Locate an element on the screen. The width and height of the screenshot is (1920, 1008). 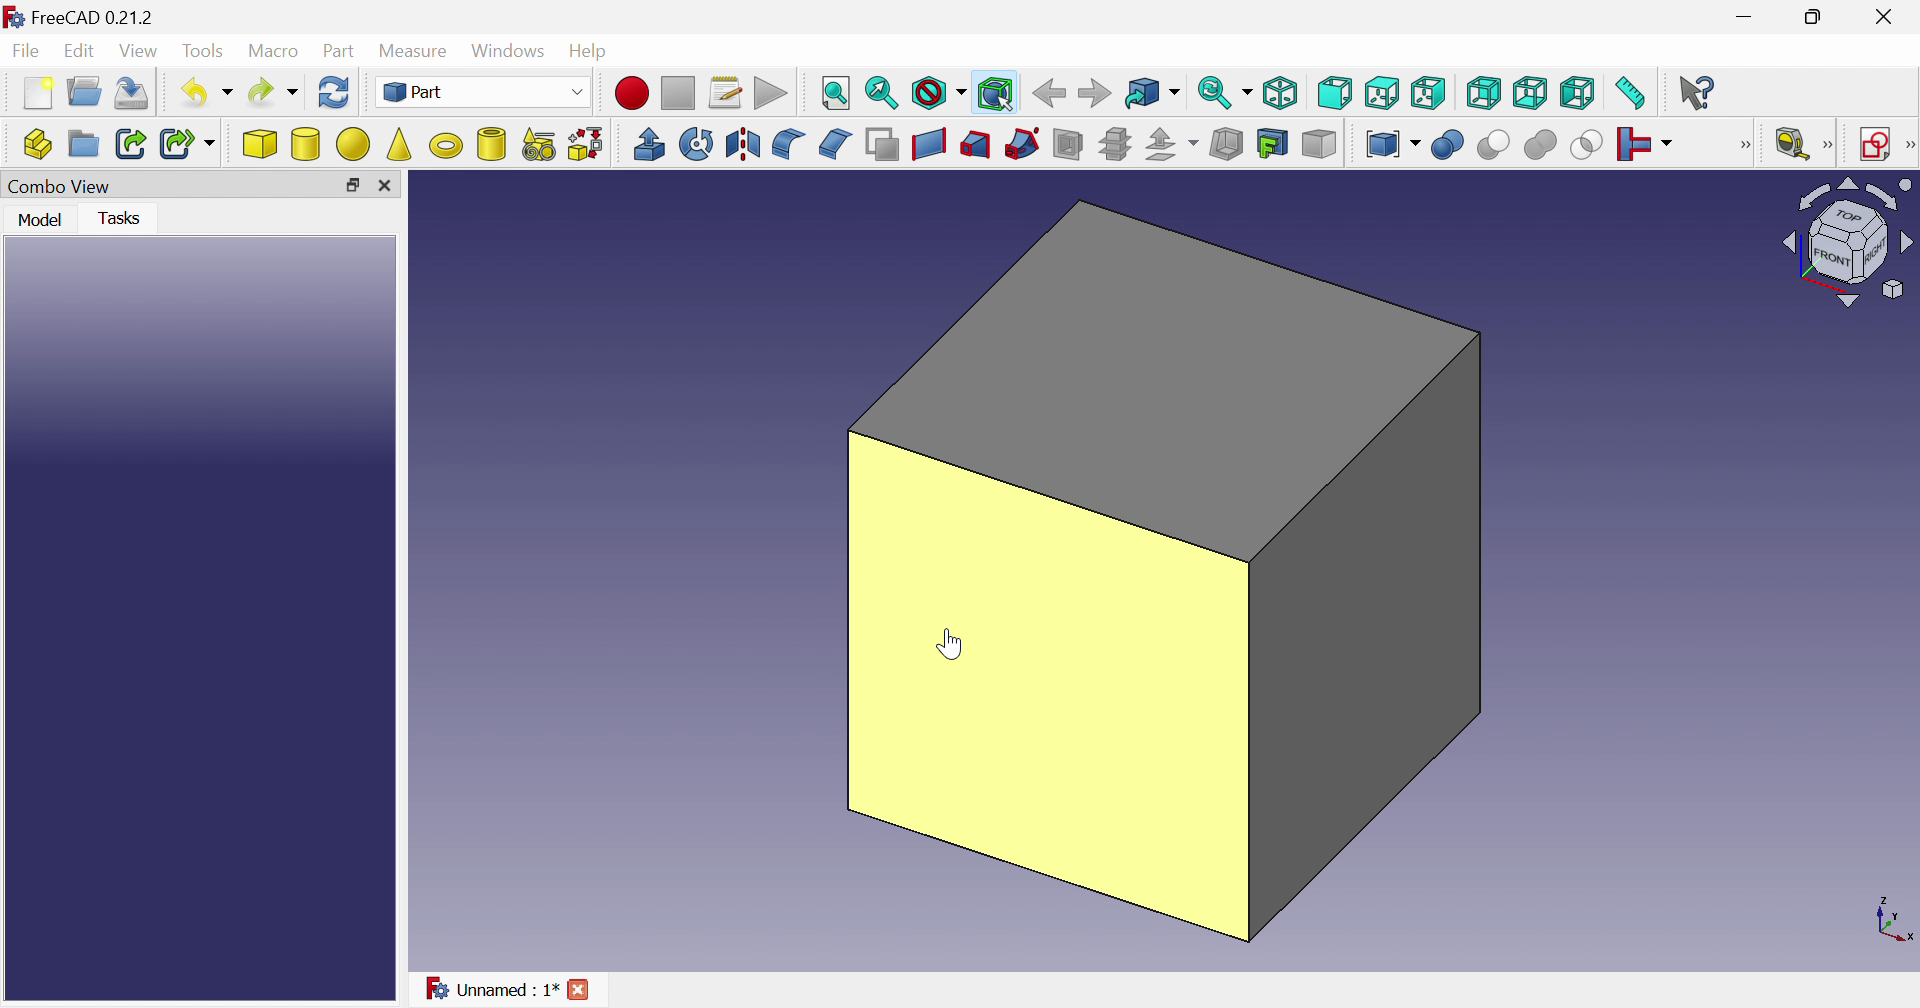
Create part is located at coordinates (37, 147).